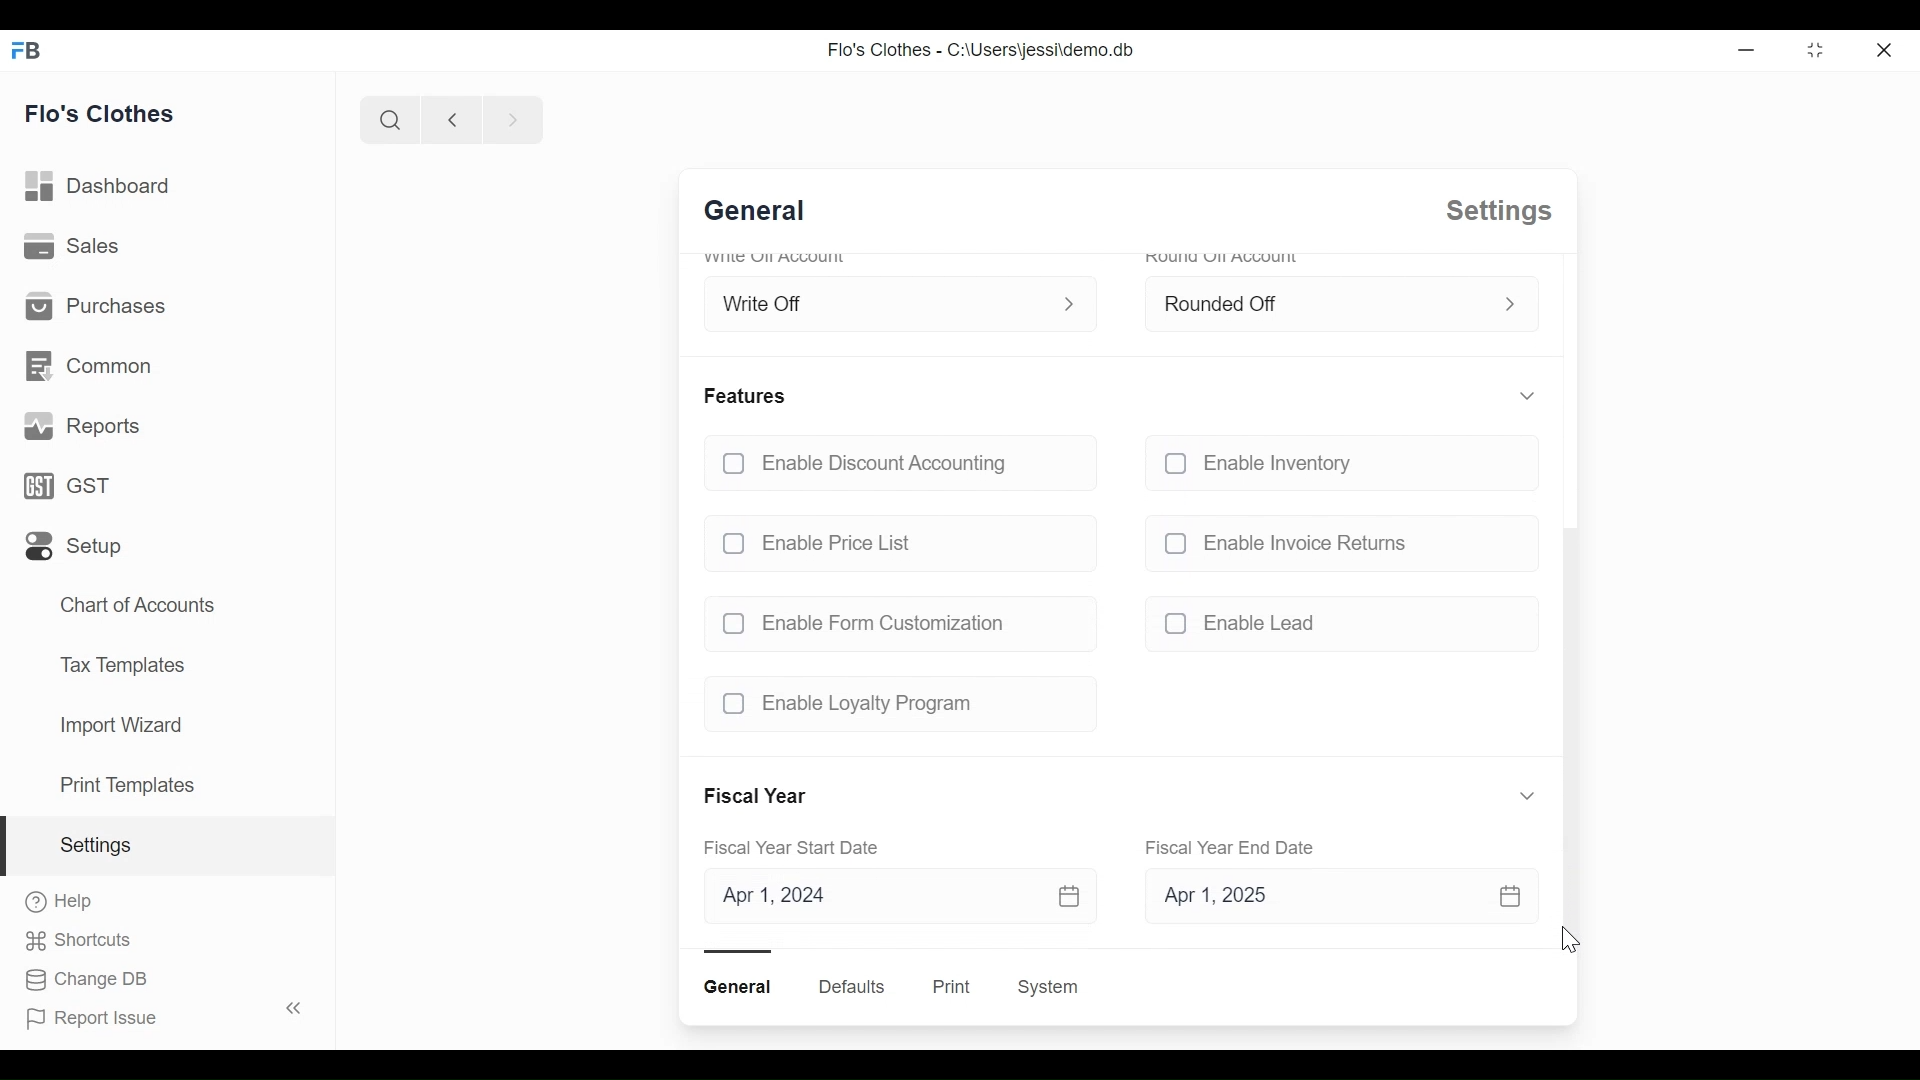  What do you see at coordinates (87, 941) in the screenshot?
I see `Shortcuts` at bounding box center [87, 941].